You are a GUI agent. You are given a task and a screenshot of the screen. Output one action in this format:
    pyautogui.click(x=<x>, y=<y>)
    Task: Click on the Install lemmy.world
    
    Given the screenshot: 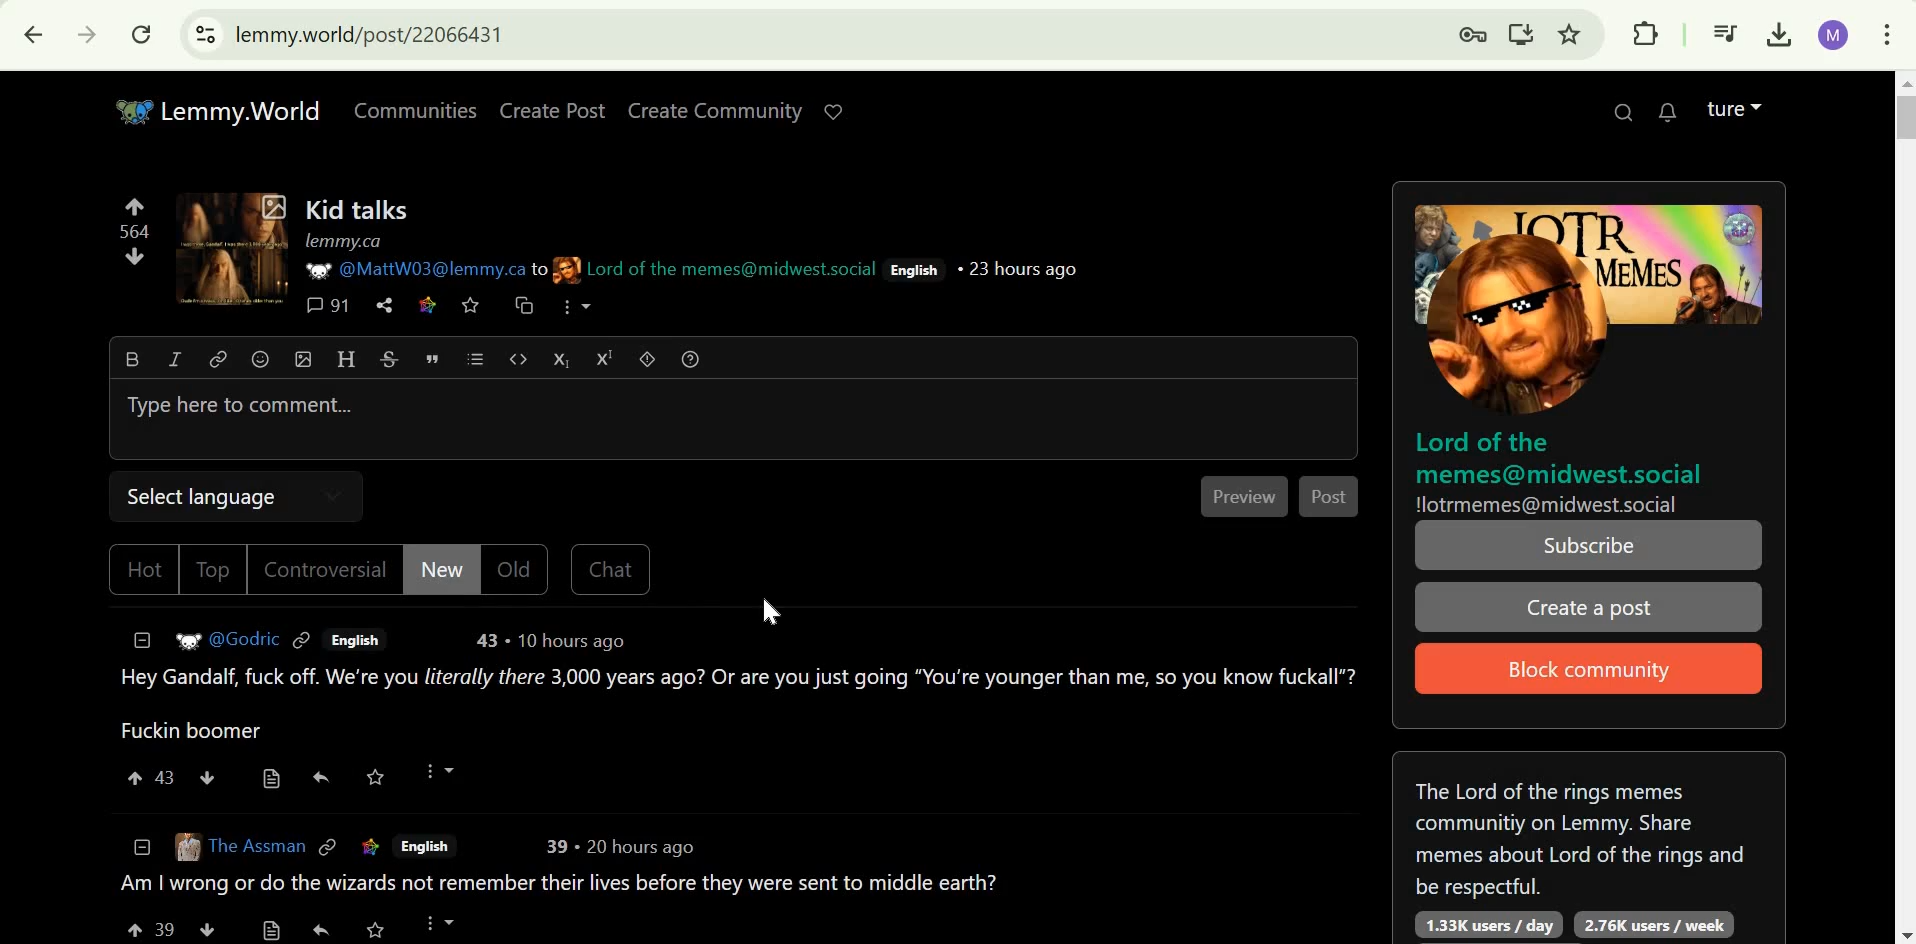 What is the action you would take?
    pyautogui.click(x=1519, y=35)
    